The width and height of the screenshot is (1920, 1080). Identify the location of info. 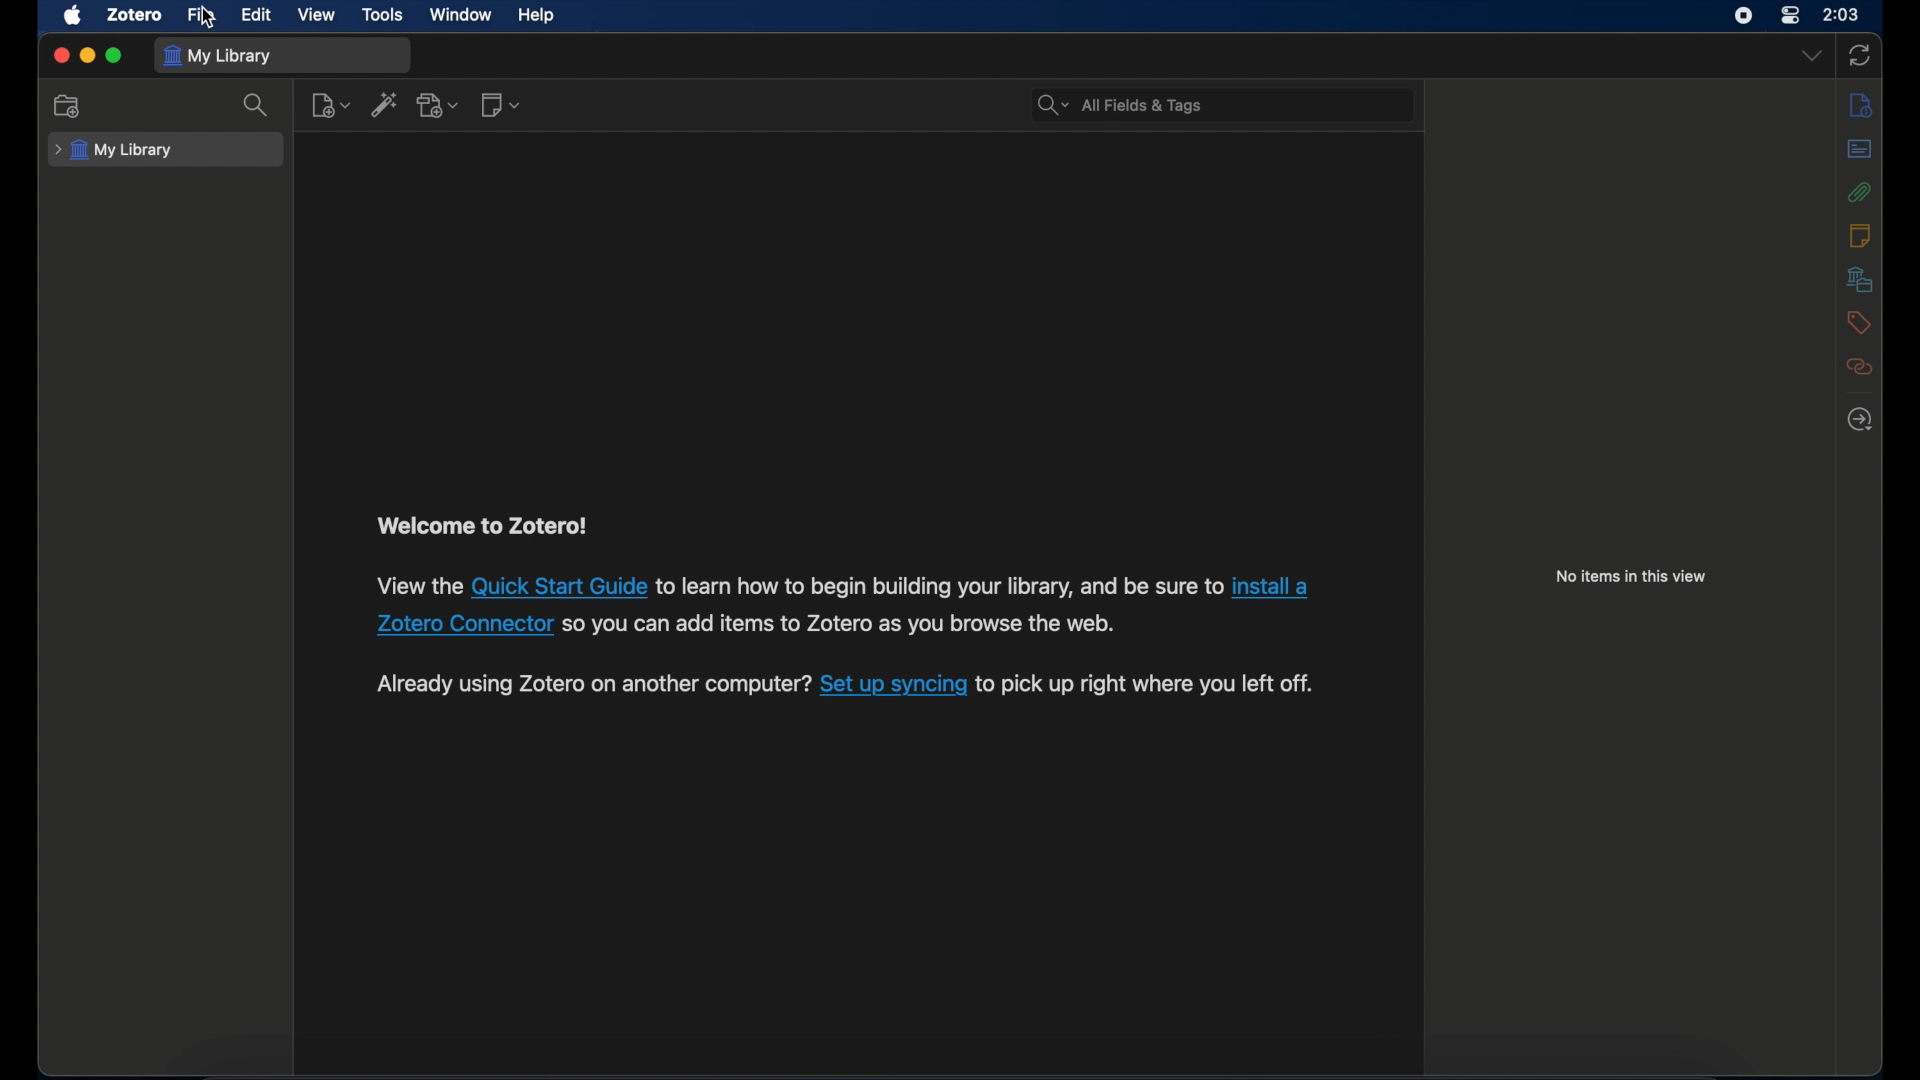
(1859, 105).